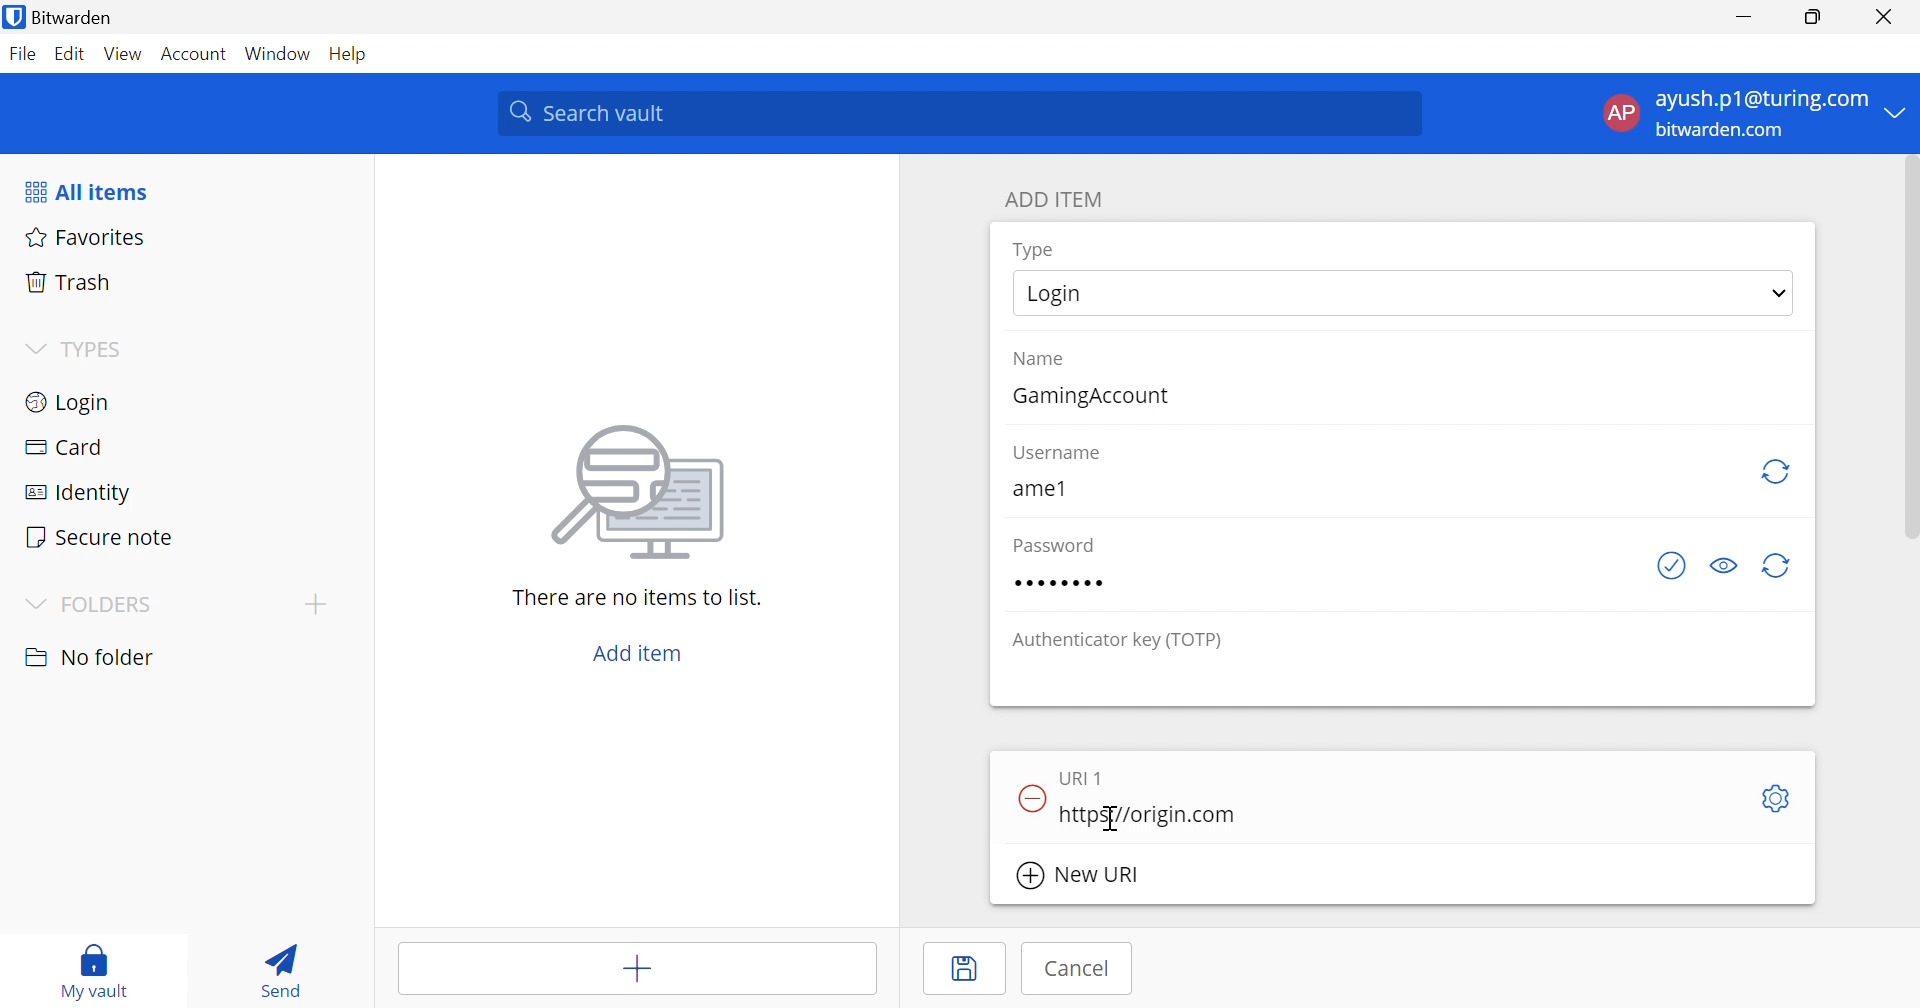  What do you see at coordinates (85, 192) in the screenshot?
I see `All items` at bounding box center [85, 192].